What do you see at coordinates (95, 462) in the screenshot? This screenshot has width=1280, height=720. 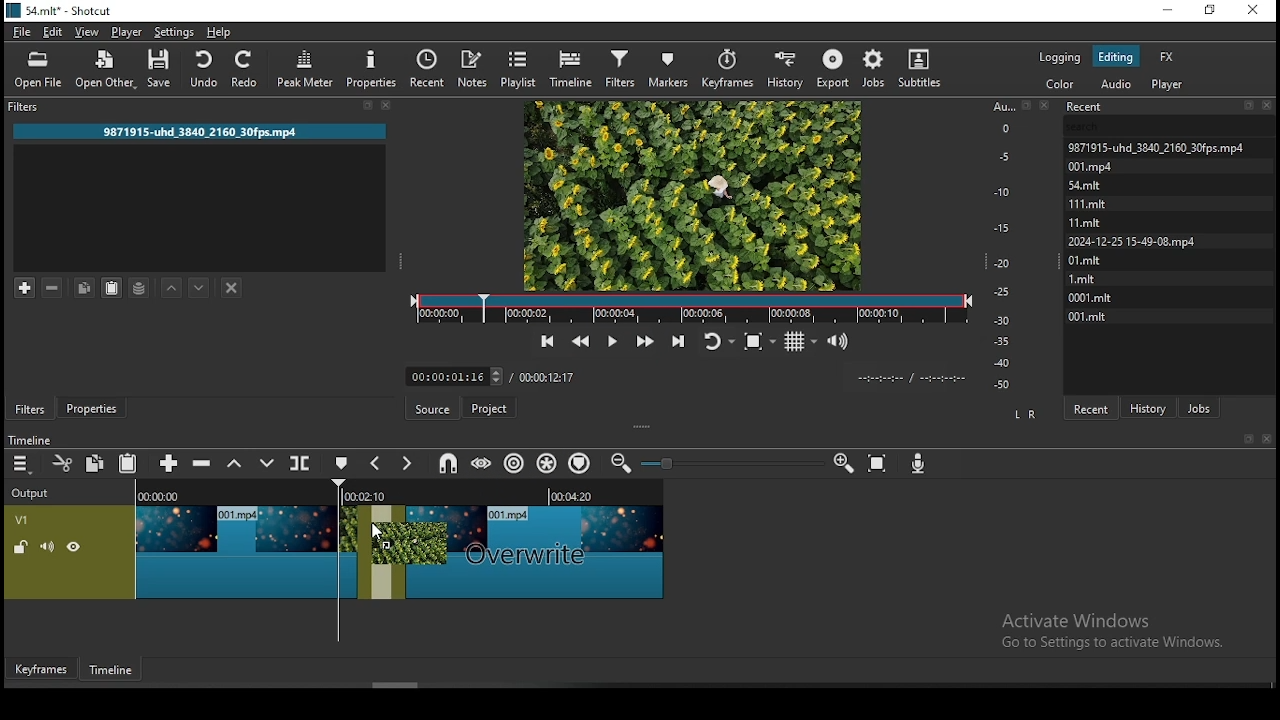 I see `copy` at bounding box center [95, 462].